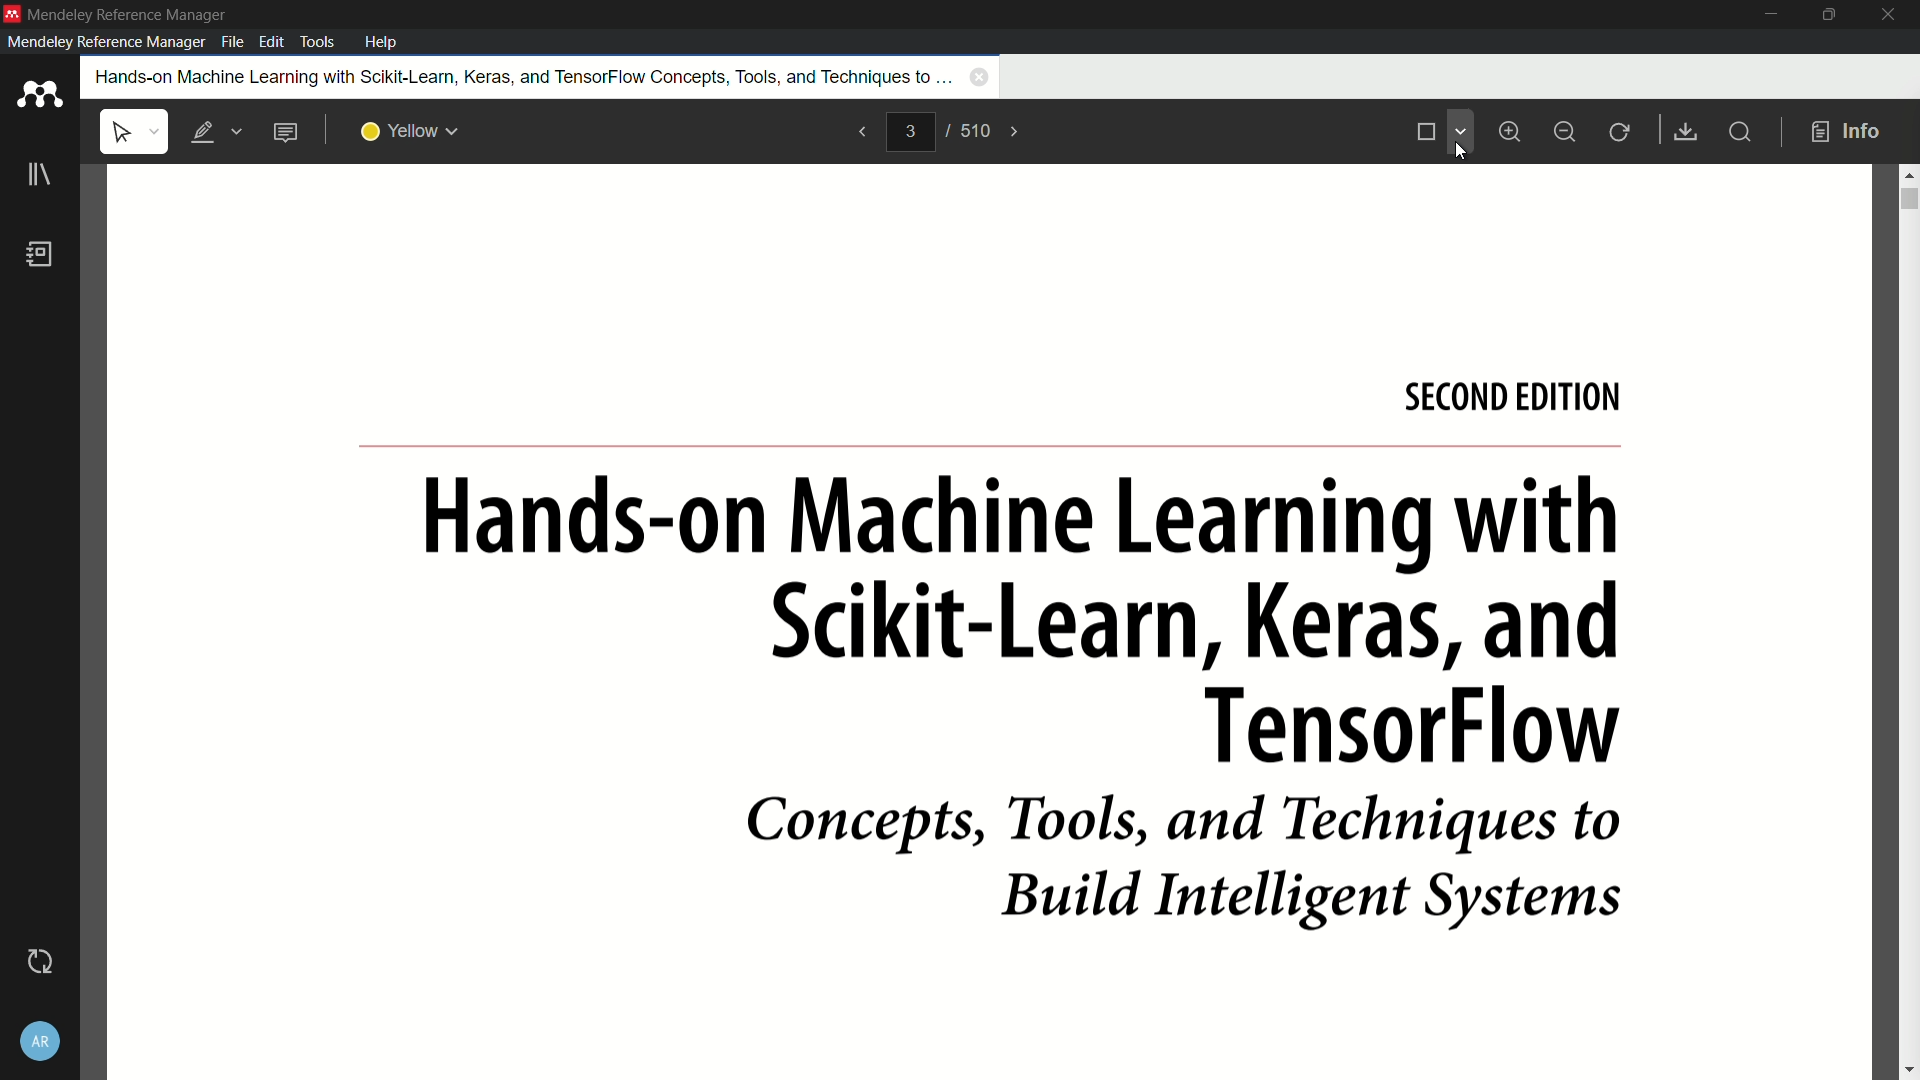 Image resolution: width=1920 pixels, height=1080 pixels. Describe the element at coordinates (45, 960) in the screenshot. I see `sync` at that location.